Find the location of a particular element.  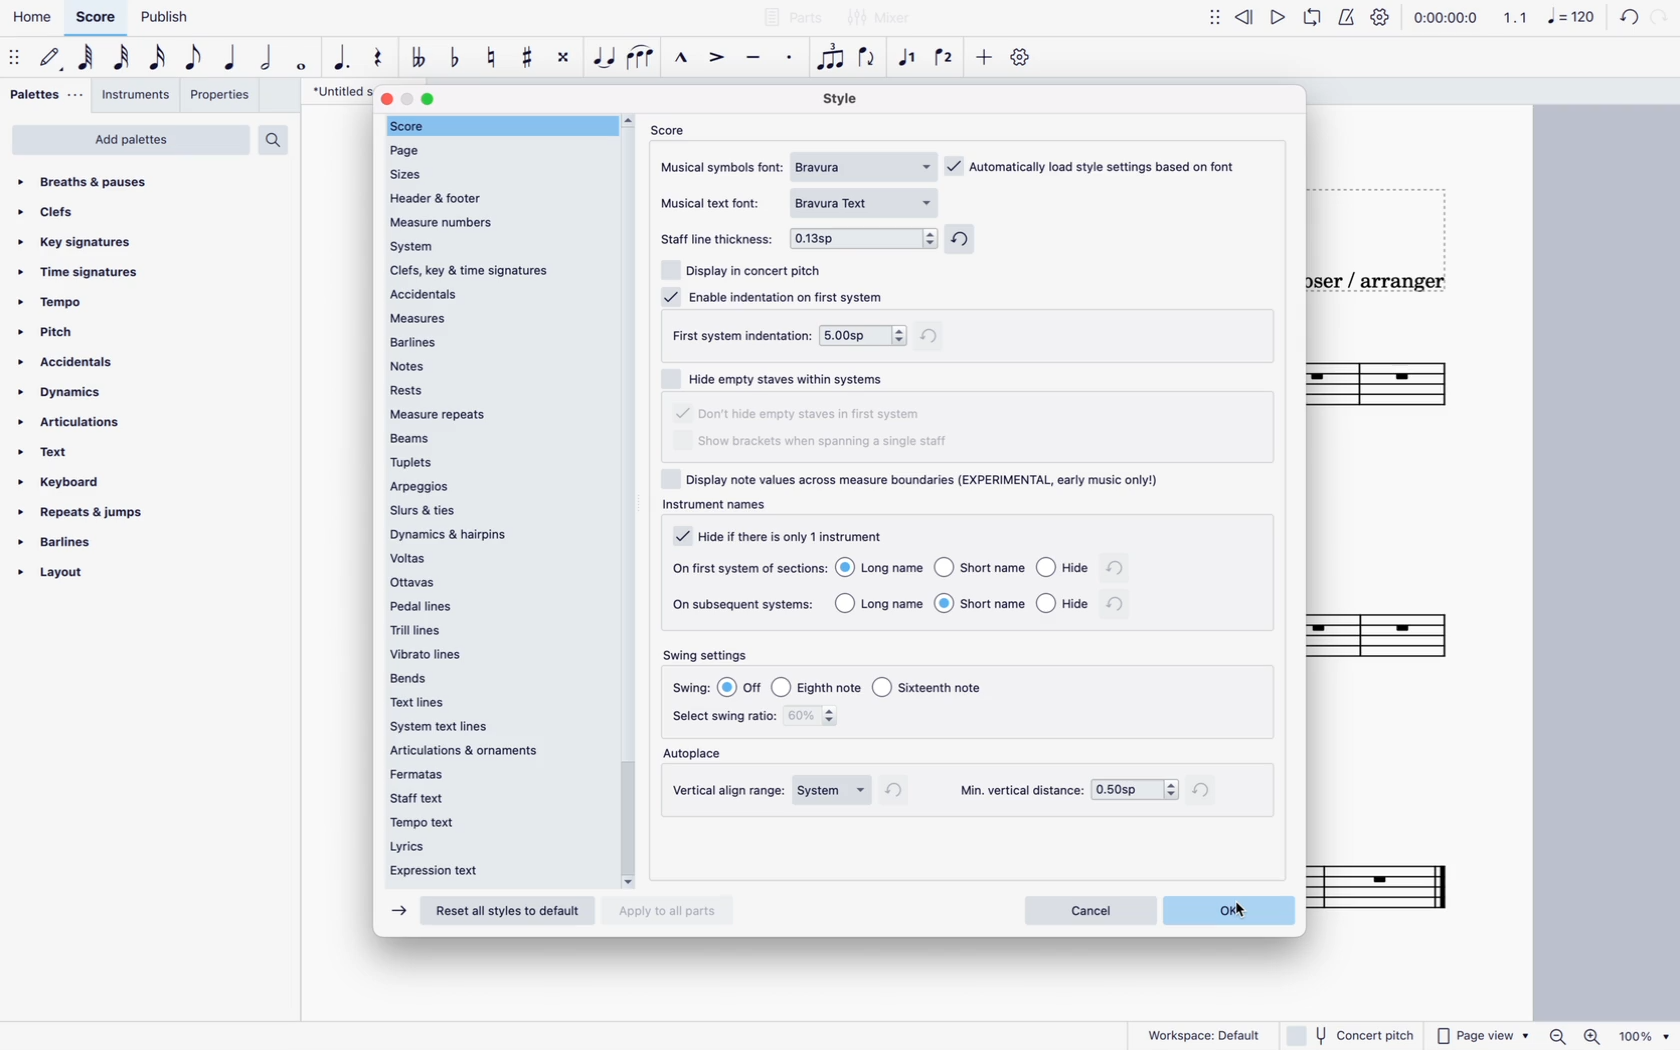

refresh is located at coordinates (899, 790).